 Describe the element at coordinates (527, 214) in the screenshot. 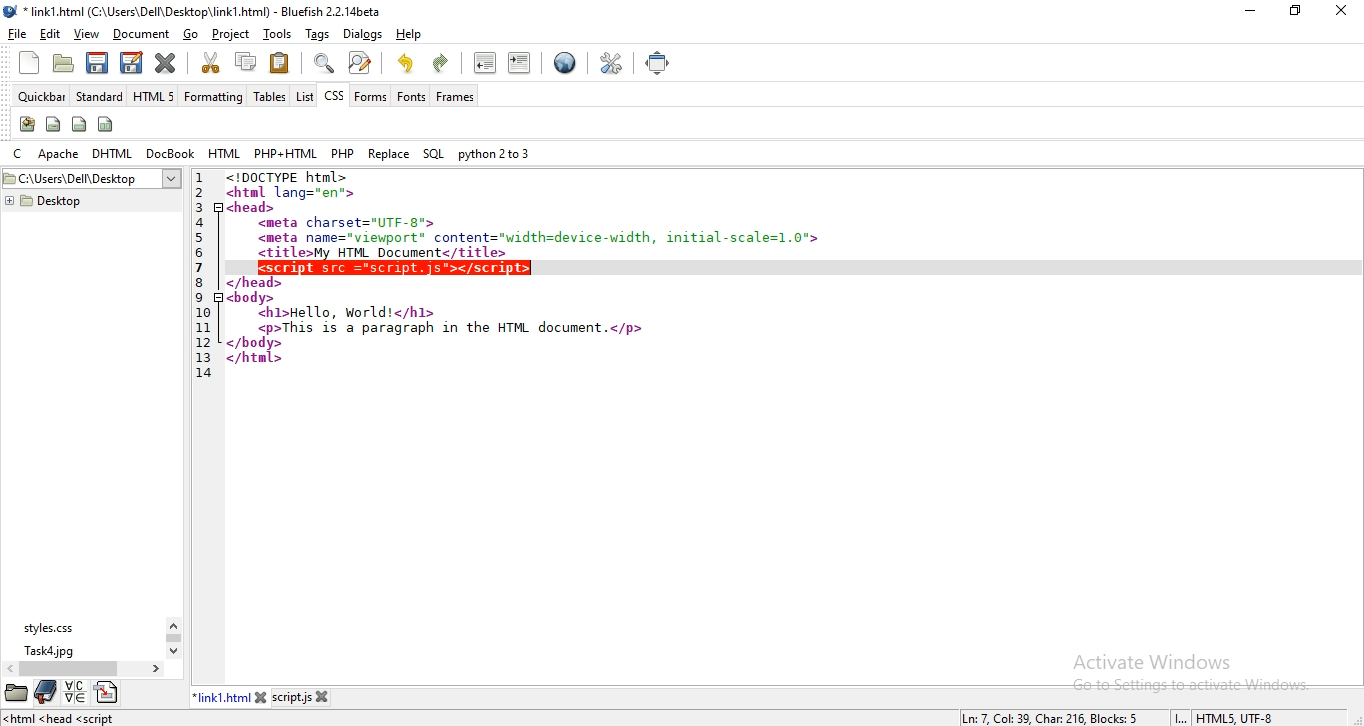

I see `code` at that location.